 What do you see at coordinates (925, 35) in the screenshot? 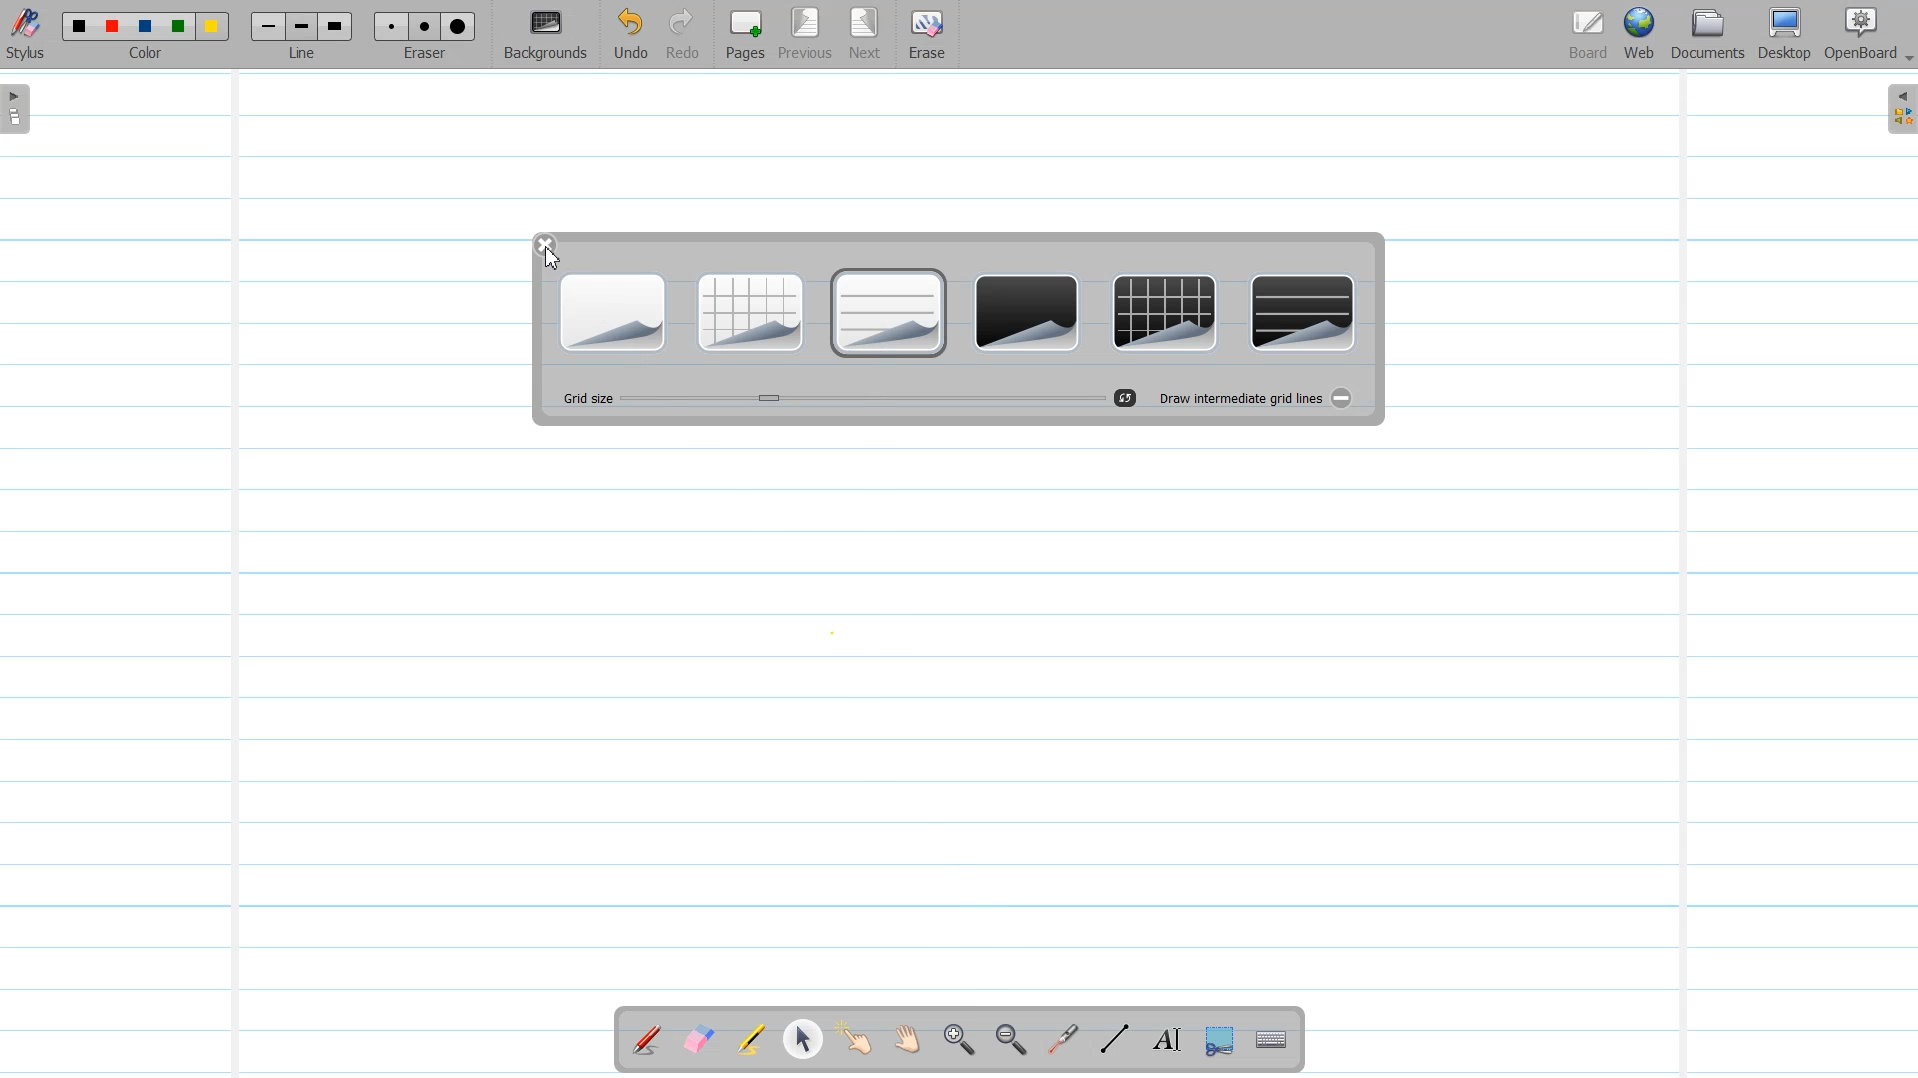
I see `Erase` at bounding box center [925, 35].